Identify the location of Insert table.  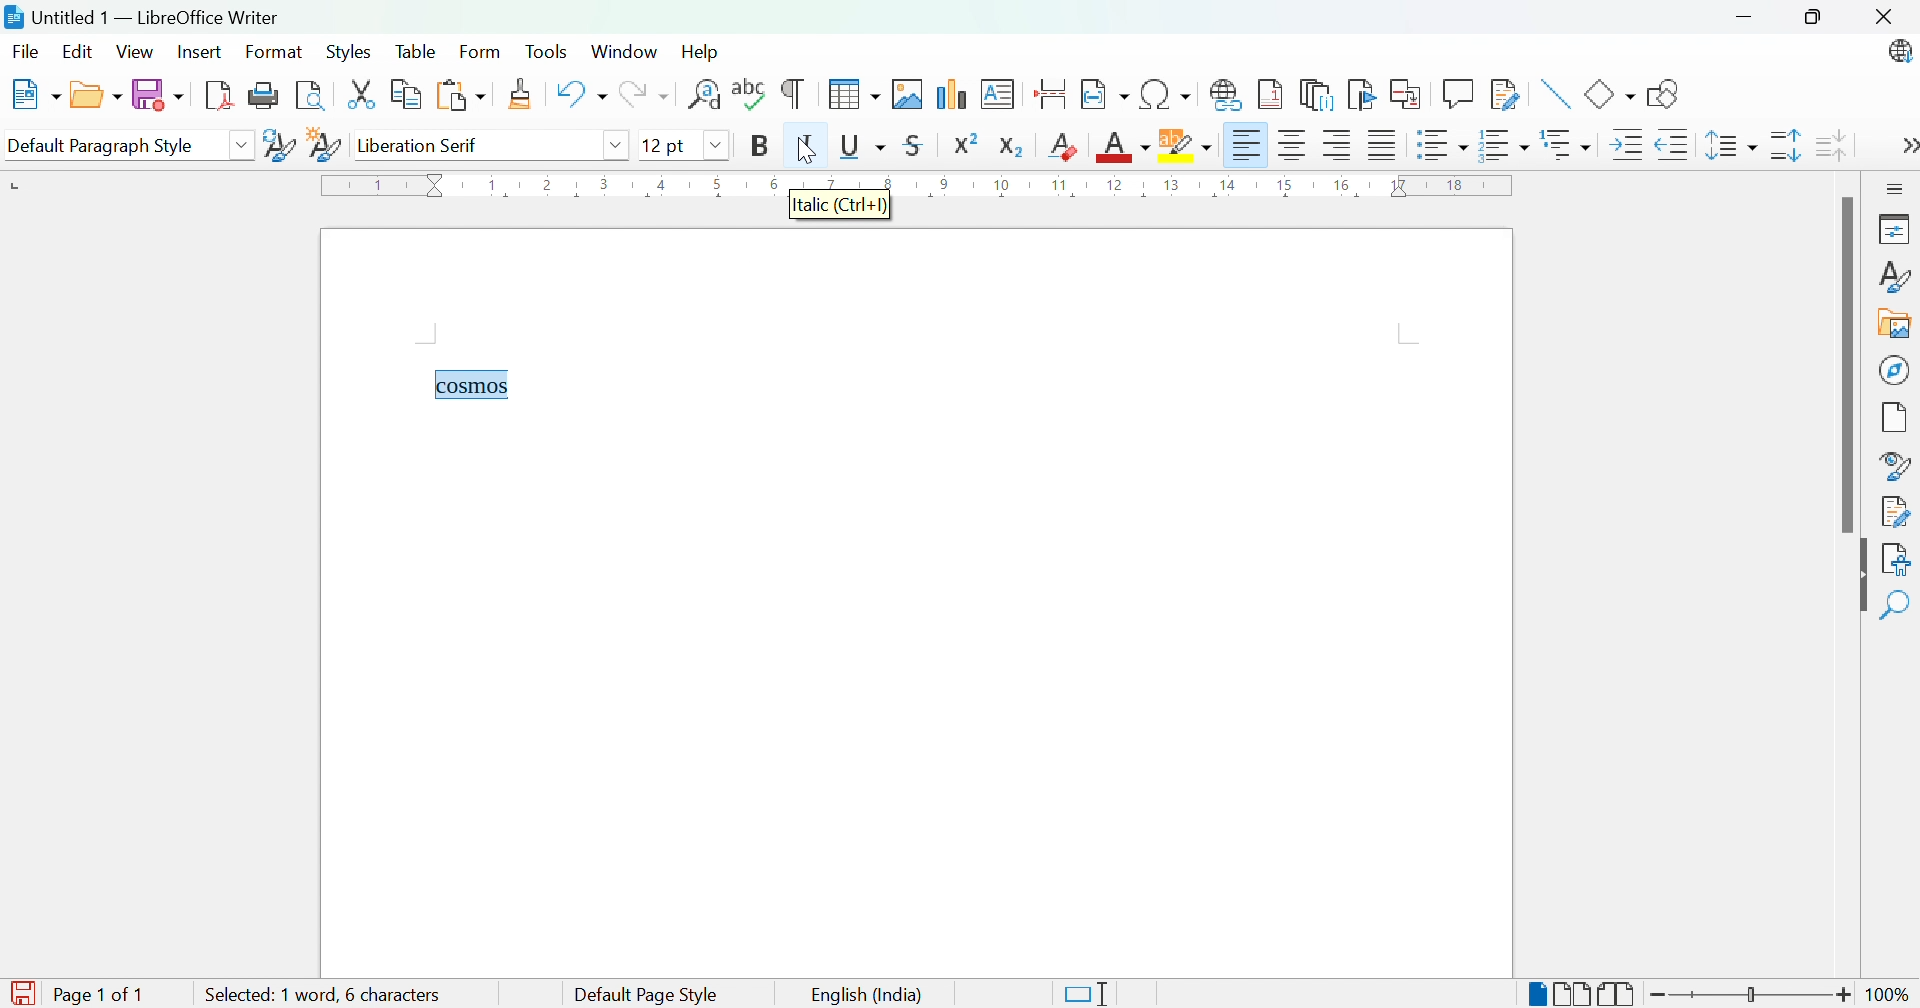
(856, 93).